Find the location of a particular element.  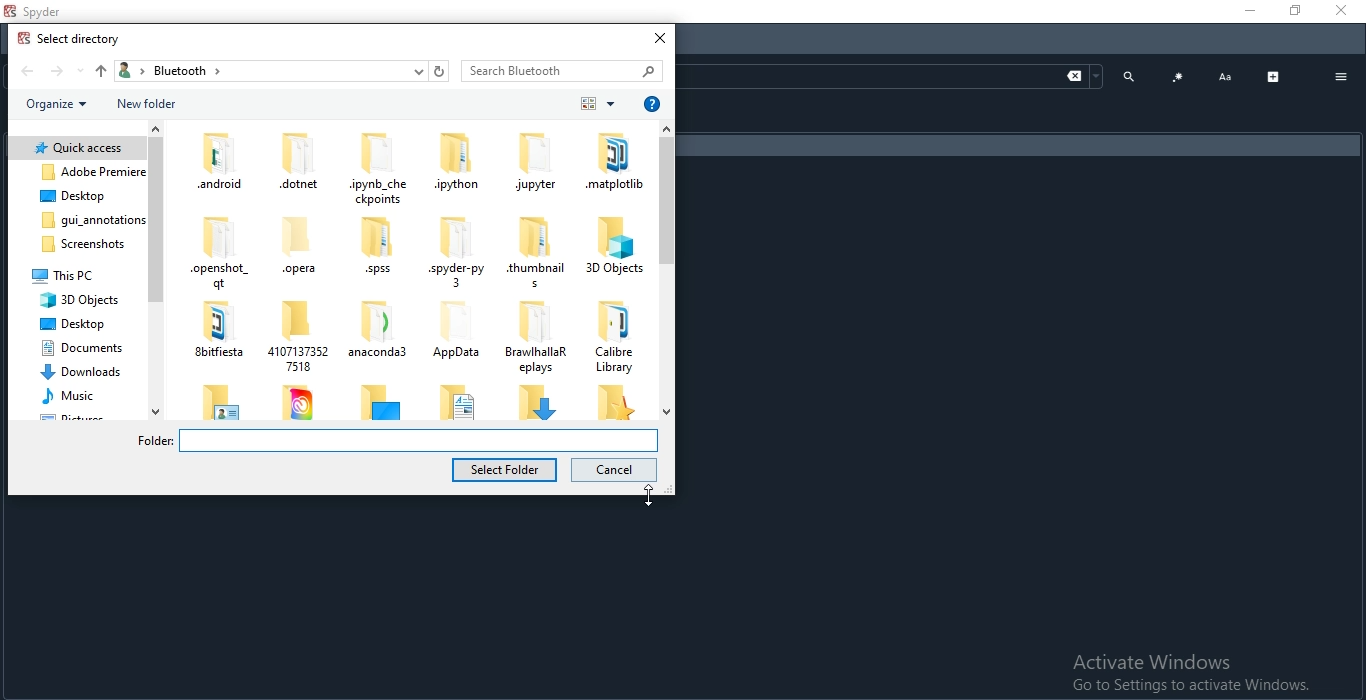

Close is located at coordinates (1345, 12).